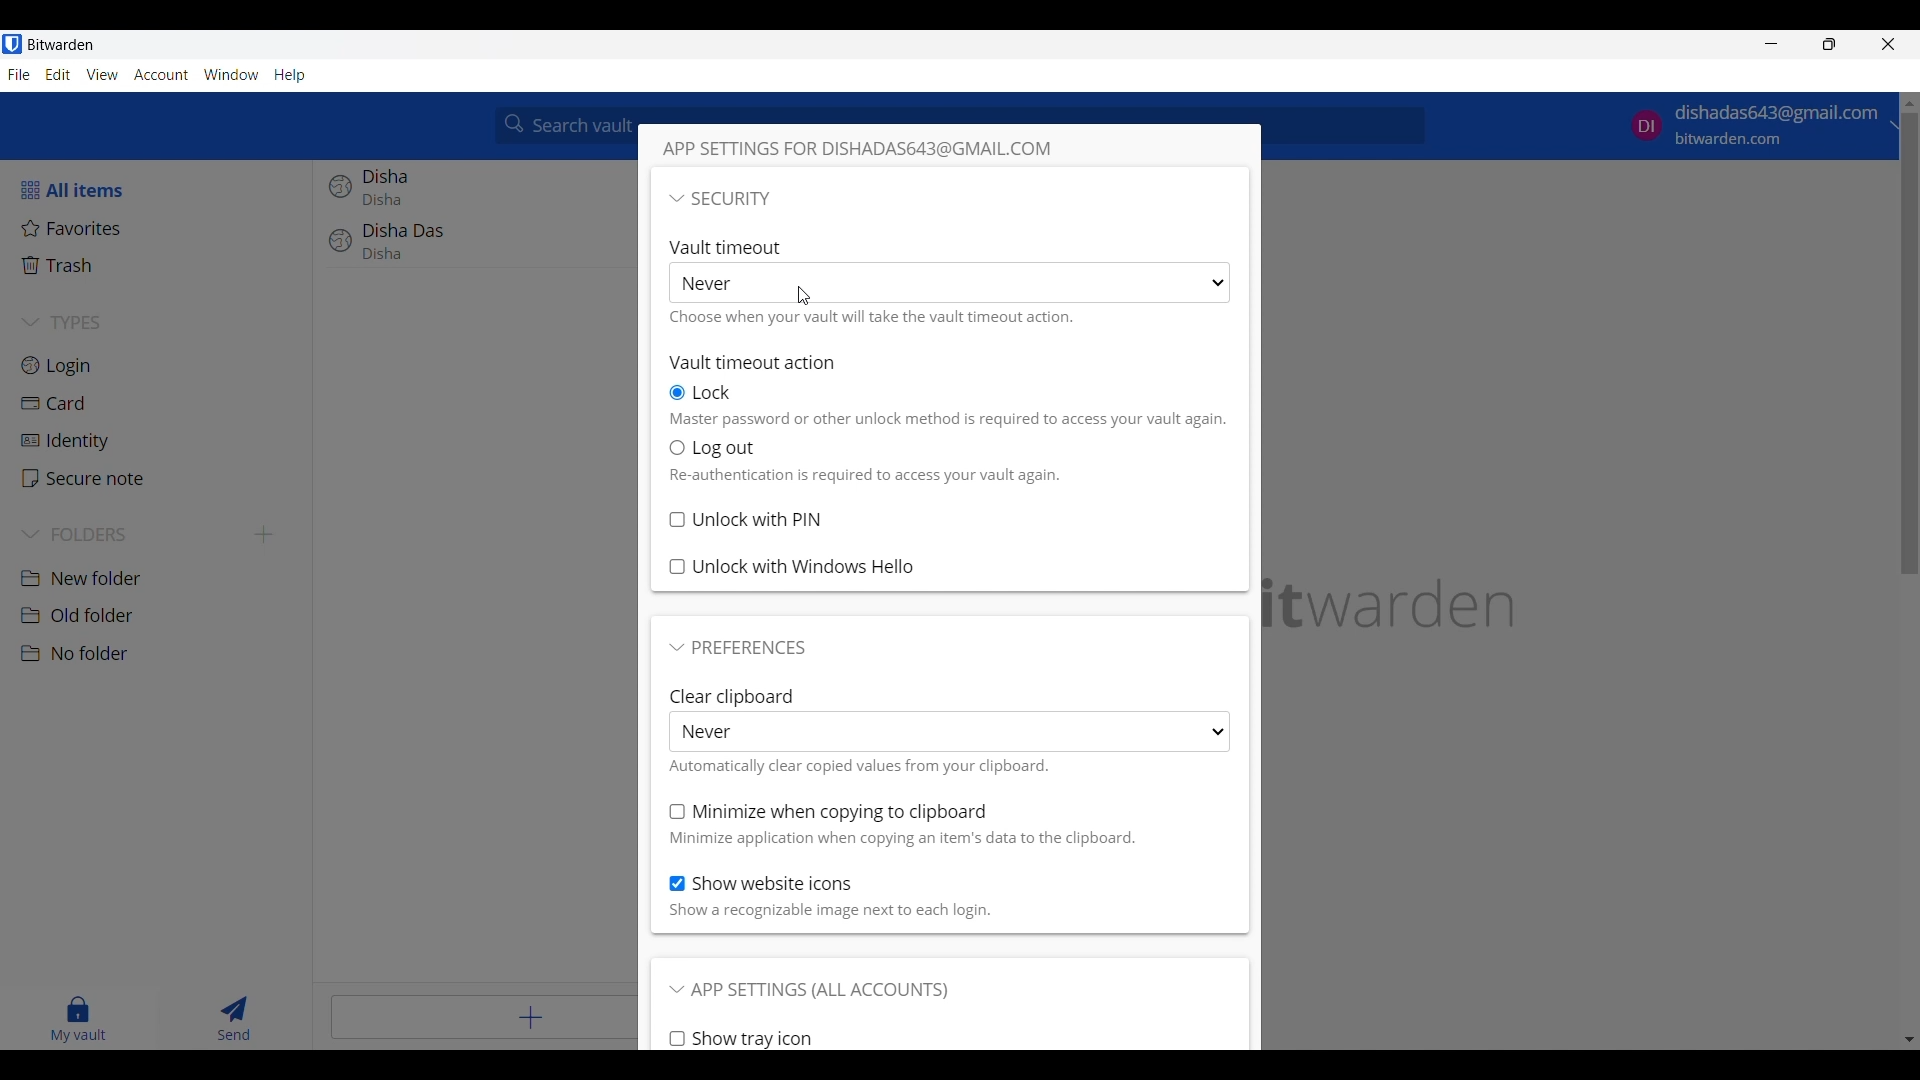 This screenshot has height=1080, width=1920. Describe the element at coordinates (809, 991) in the screenshot. I see `Collapse App settings` at that location.